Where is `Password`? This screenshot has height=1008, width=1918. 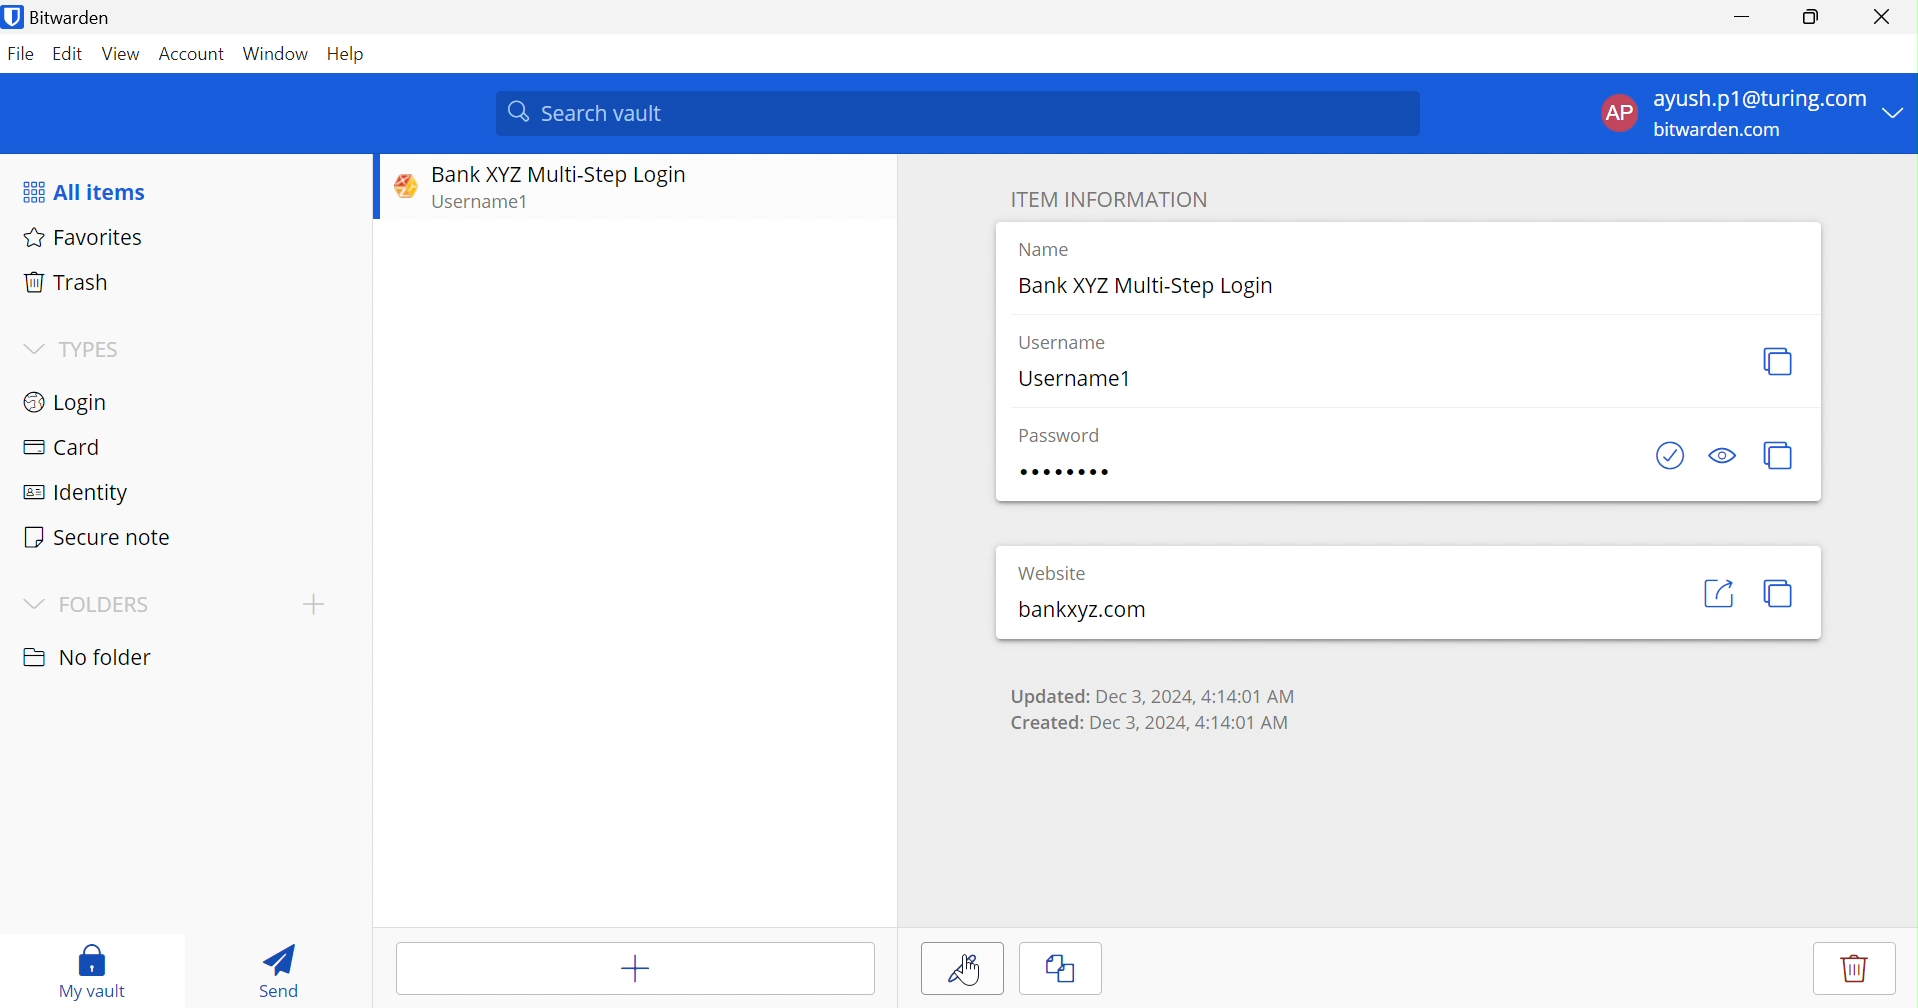 Password is located at coordinates (1074, 474).